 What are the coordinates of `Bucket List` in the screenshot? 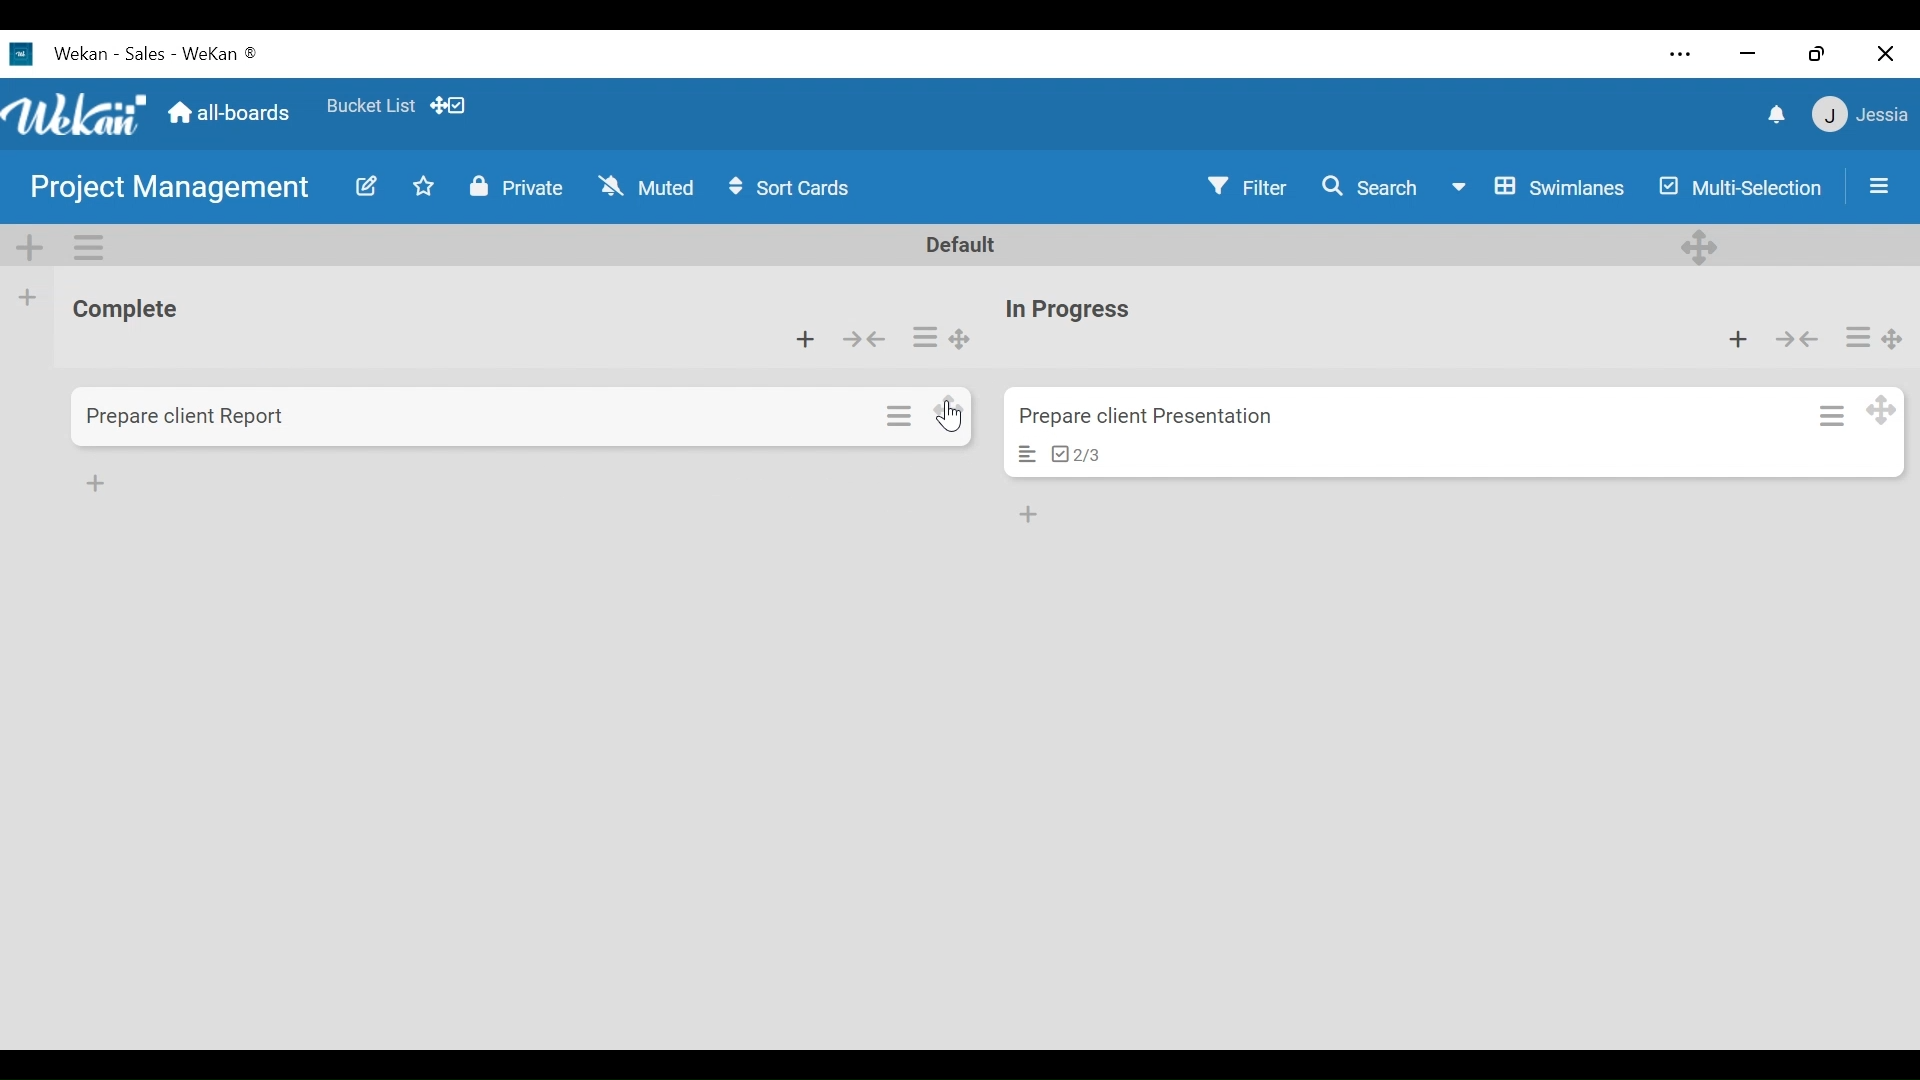 It's located at (370, 104).